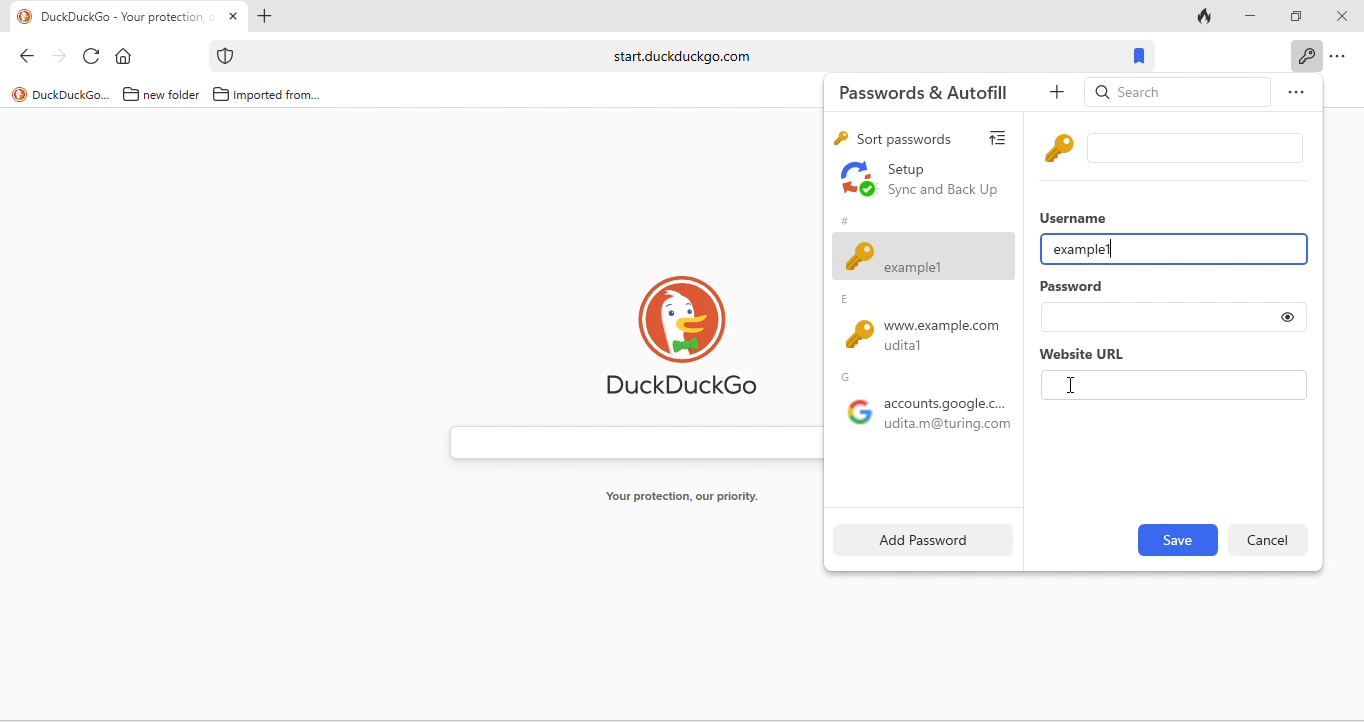  What do you see at coordinates (173, 96) in the screenshot?
I see `new folder` at bounding box center [173, 96].